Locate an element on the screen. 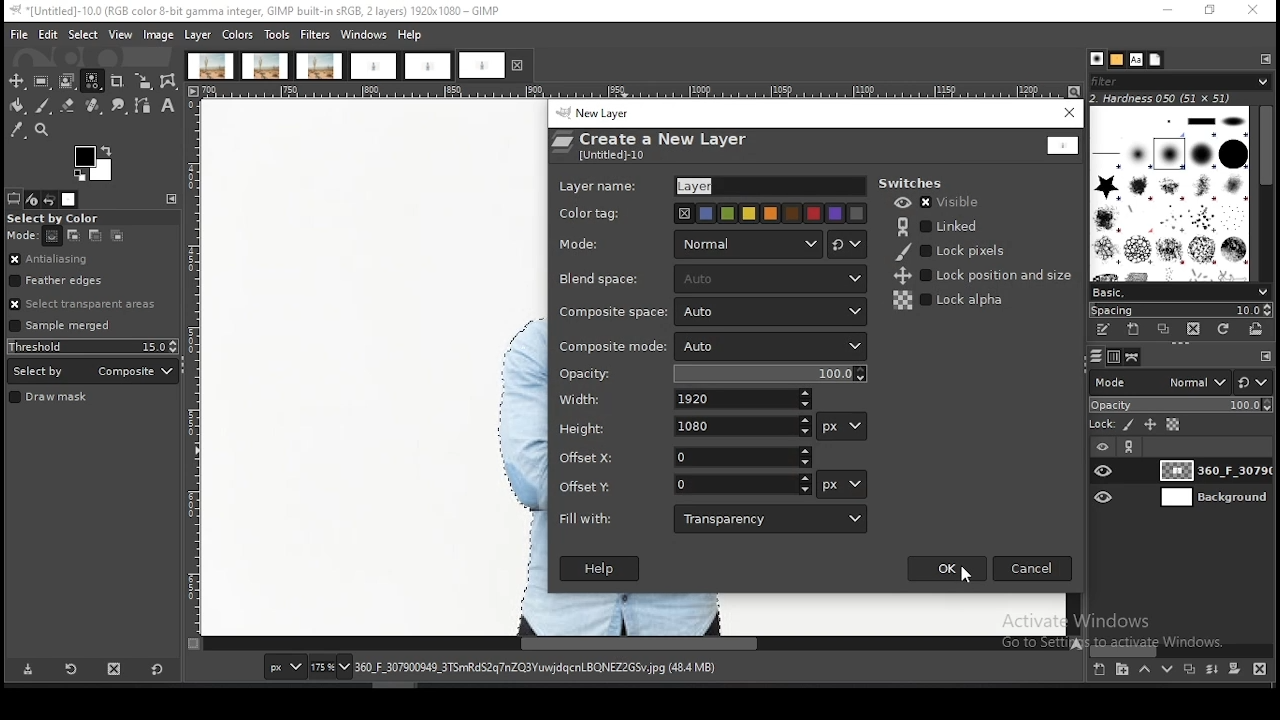 The image size is (1280, 720). antiliasing is located at coordinates (92, 260).